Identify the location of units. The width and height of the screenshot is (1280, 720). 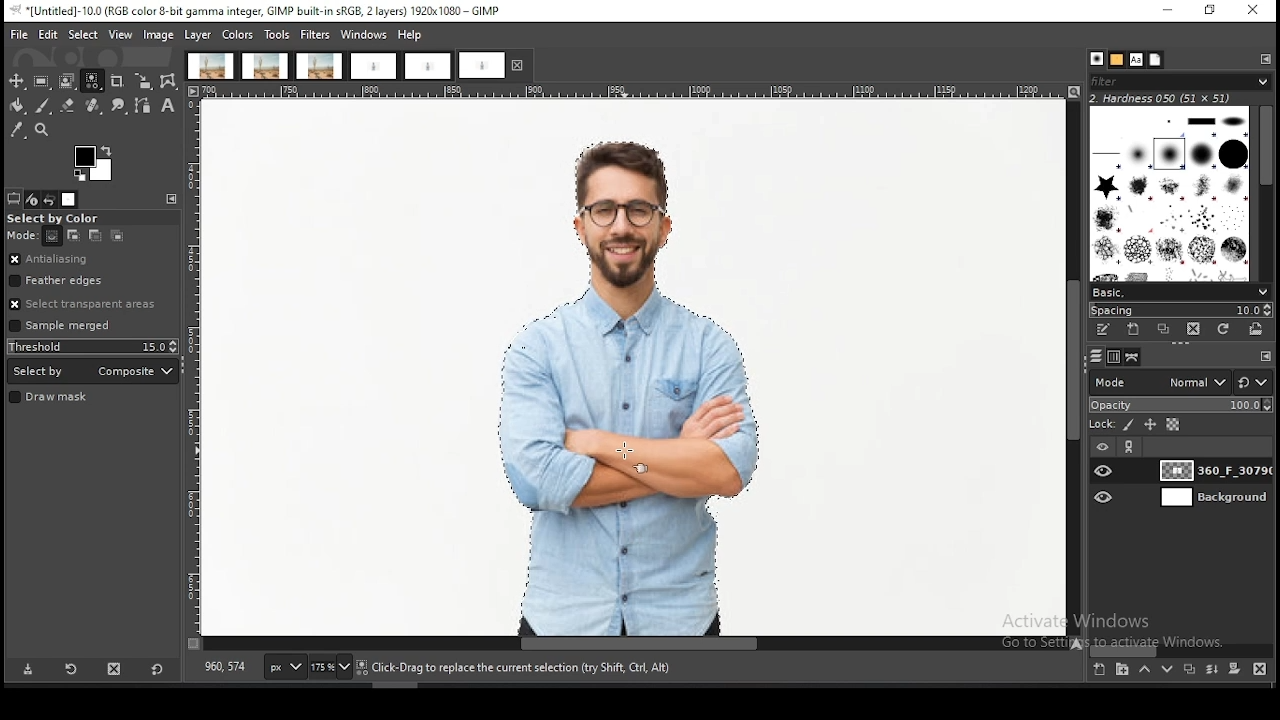
(284, 667).